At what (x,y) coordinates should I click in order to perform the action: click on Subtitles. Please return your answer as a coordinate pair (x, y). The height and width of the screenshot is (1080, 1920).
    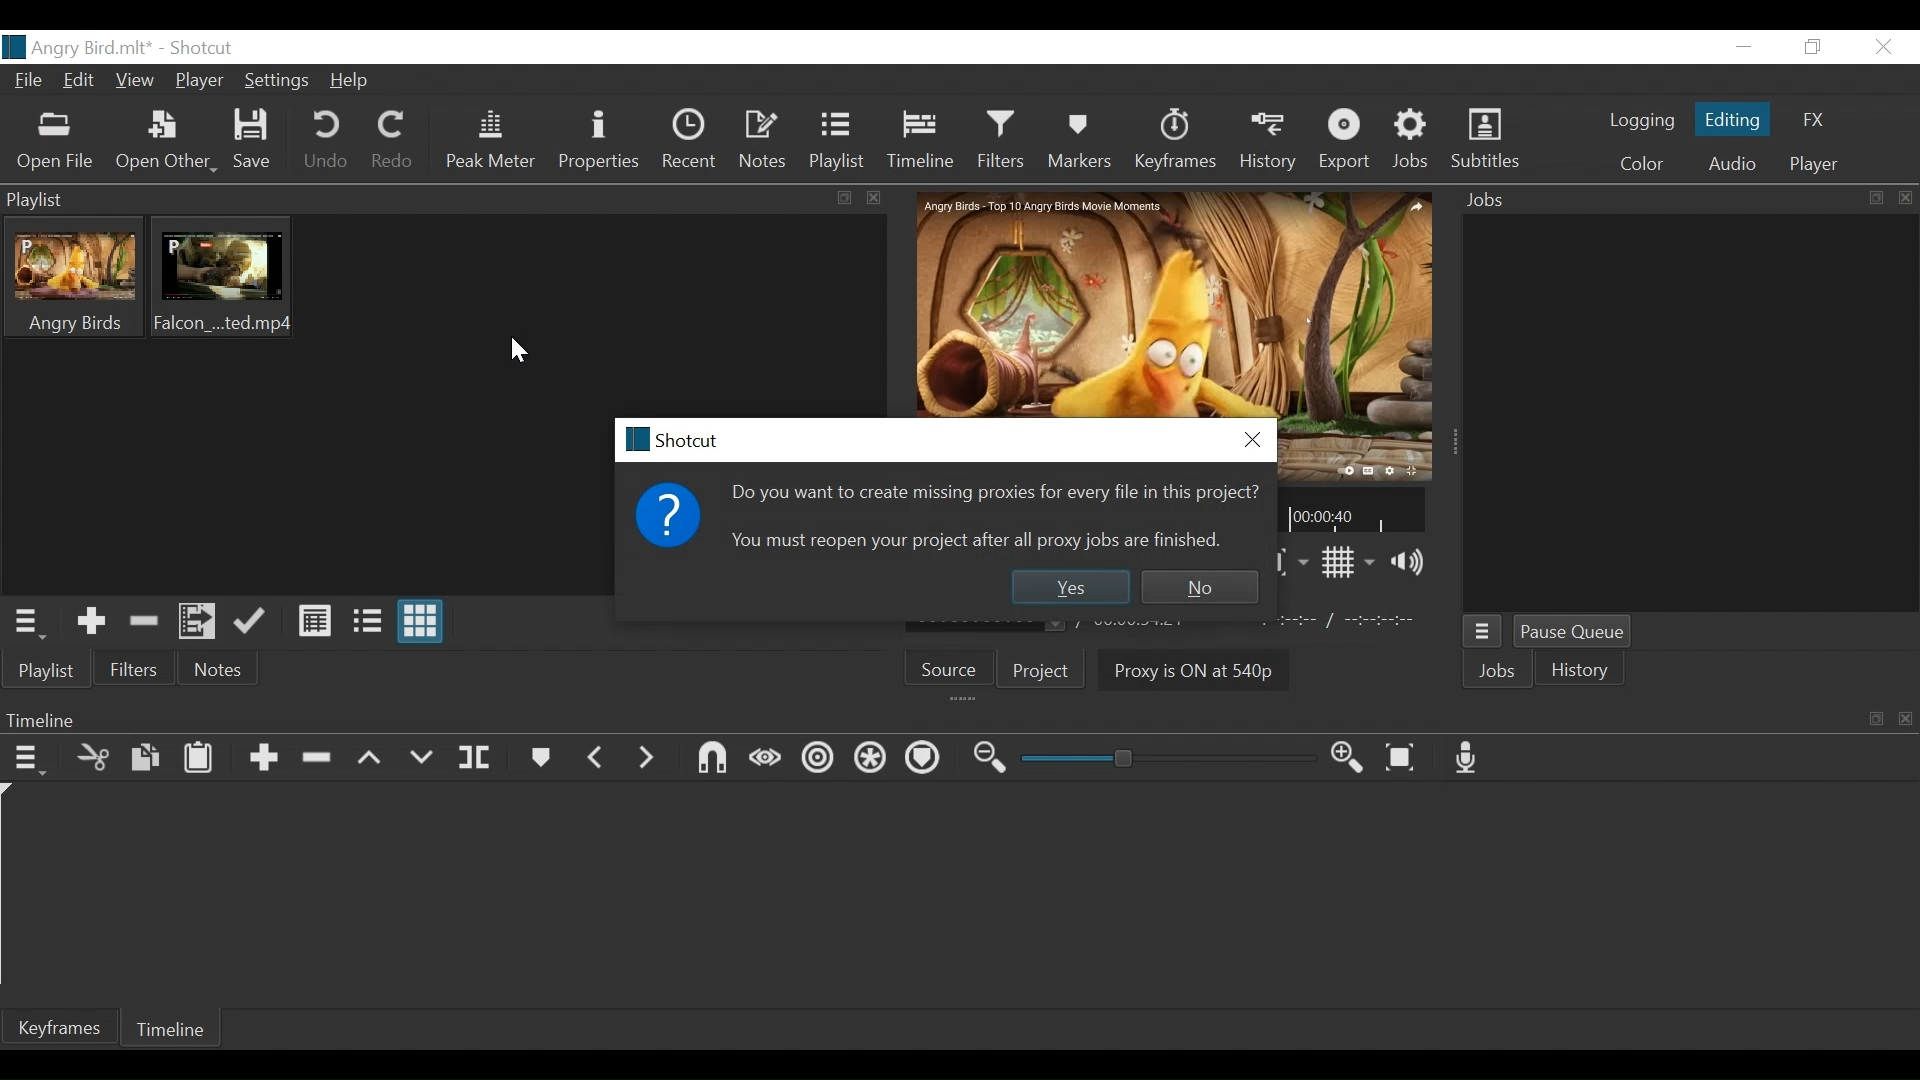
    Looking at the image, I should click on (1486, 140).